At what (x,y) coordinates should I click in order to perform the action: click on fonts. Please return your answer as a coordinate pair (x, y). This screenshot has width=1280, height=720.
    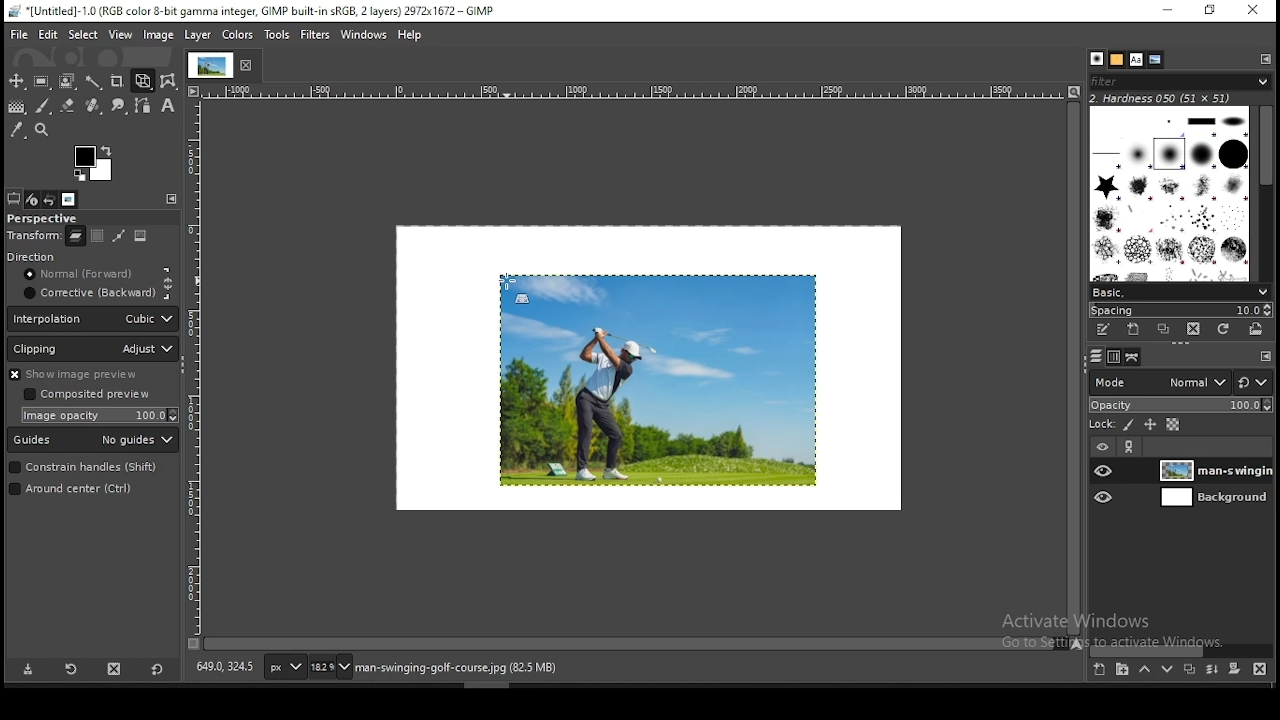
    Looking at the image, I should click on (1135, 58).